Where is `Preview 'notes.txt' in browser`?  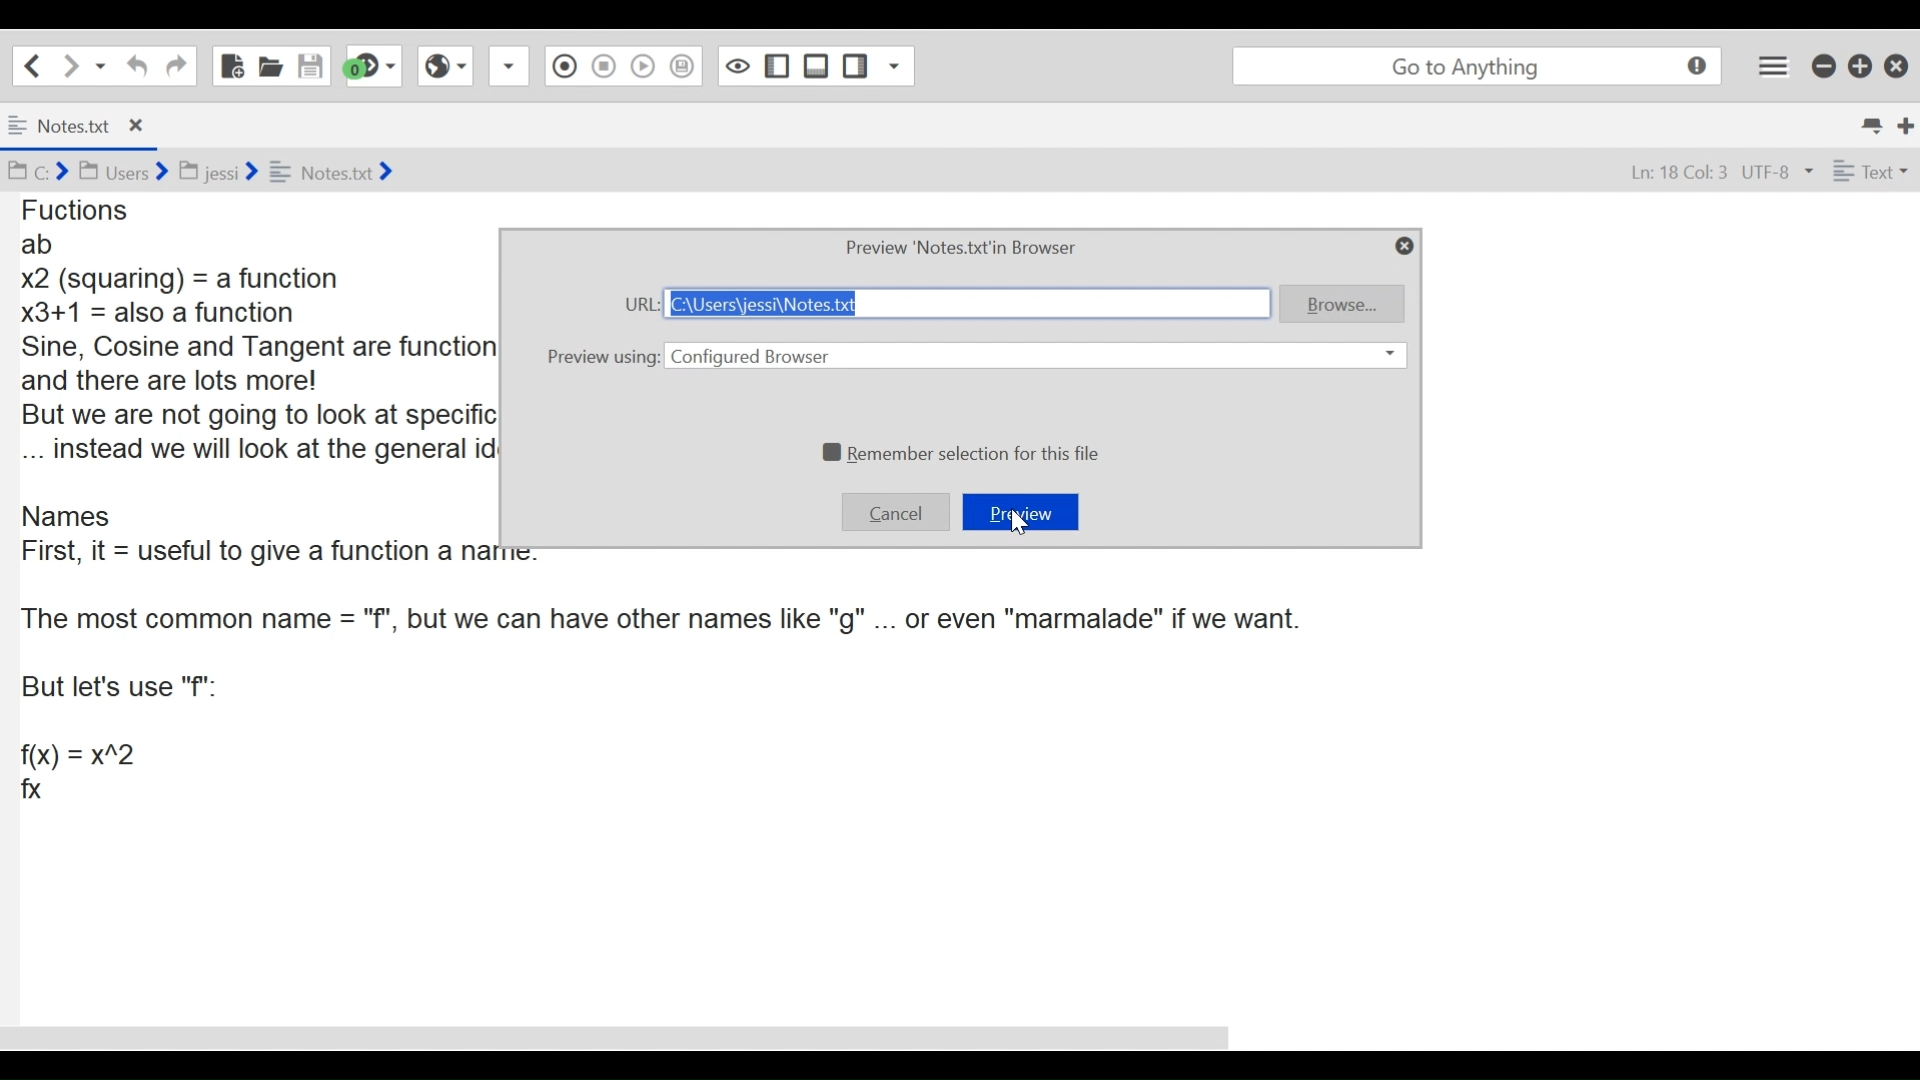
Preview 'notes.txt' in browser is located at coordinates (962, 249).